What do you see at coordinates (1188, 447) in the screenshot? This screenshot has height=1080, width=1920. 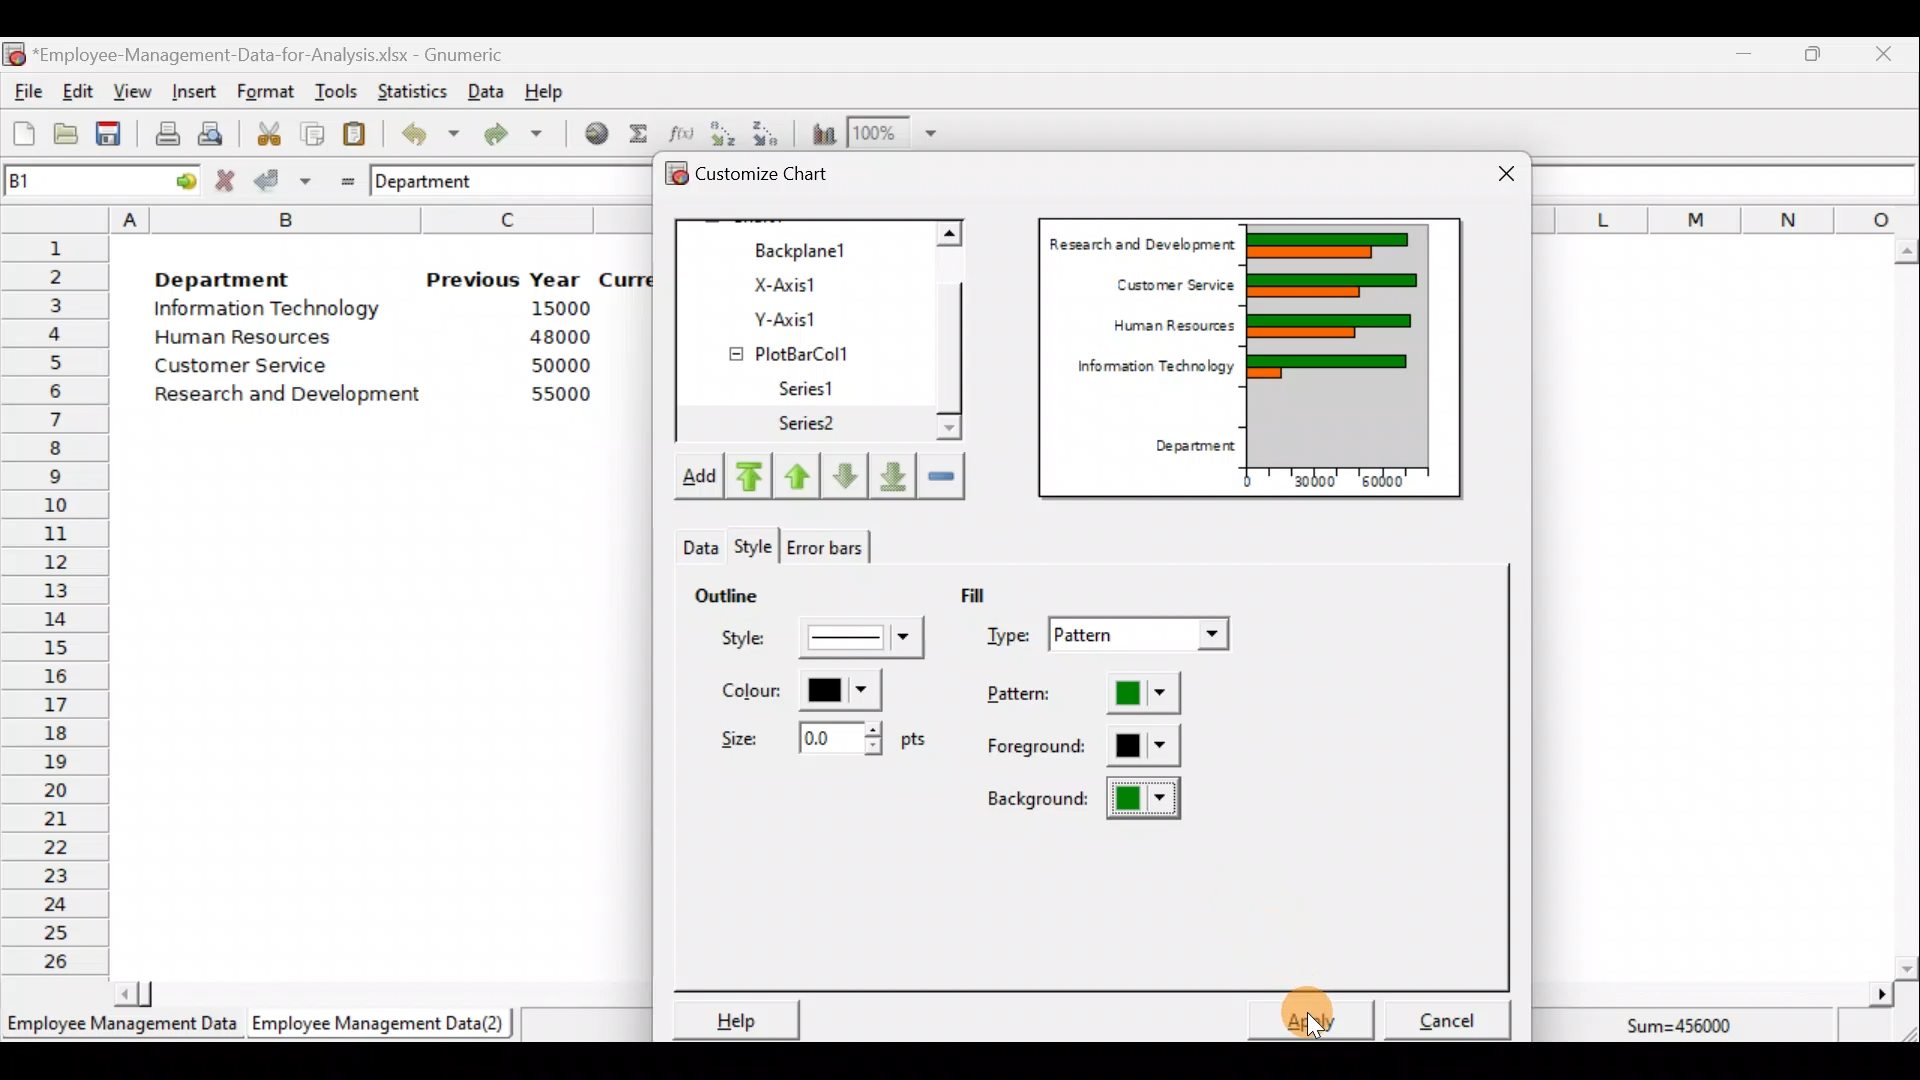 I see `Department` at bounding box center [1188, 447].